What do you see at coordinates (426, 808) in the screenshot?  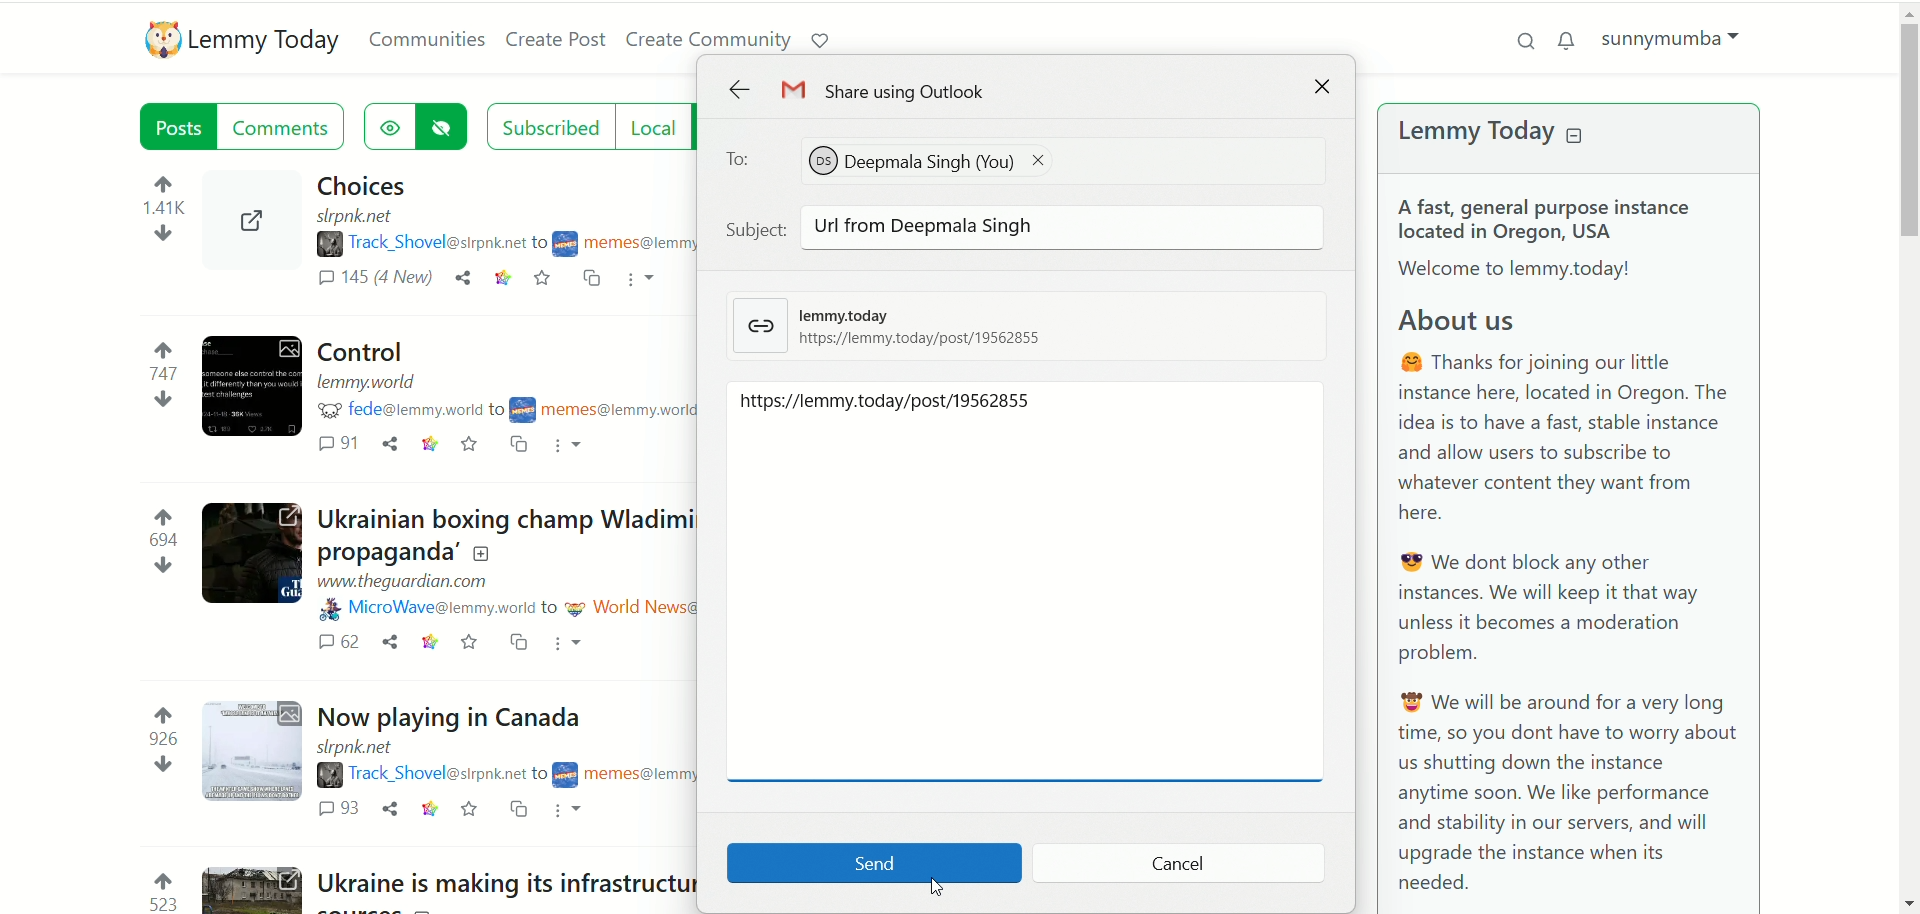 I see `link` at bounding box center [426, 808].